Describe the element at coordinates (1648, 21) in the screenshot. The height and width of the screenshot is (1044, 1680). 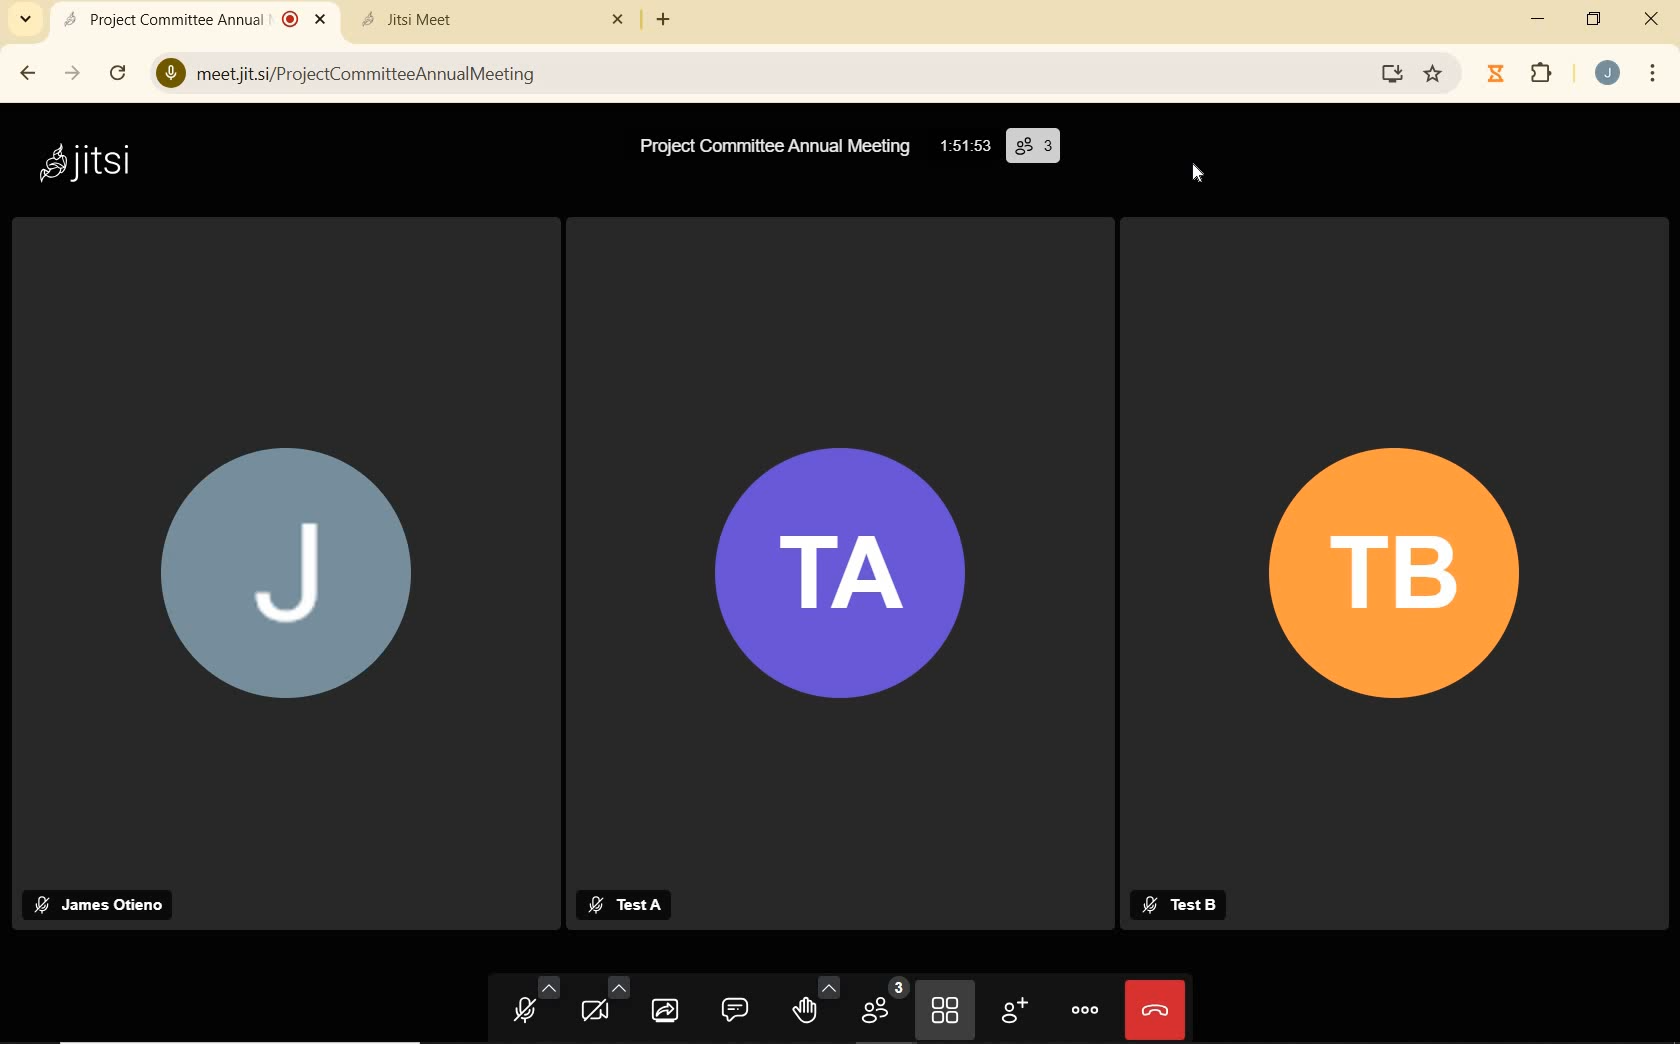
I see `close` at that location.